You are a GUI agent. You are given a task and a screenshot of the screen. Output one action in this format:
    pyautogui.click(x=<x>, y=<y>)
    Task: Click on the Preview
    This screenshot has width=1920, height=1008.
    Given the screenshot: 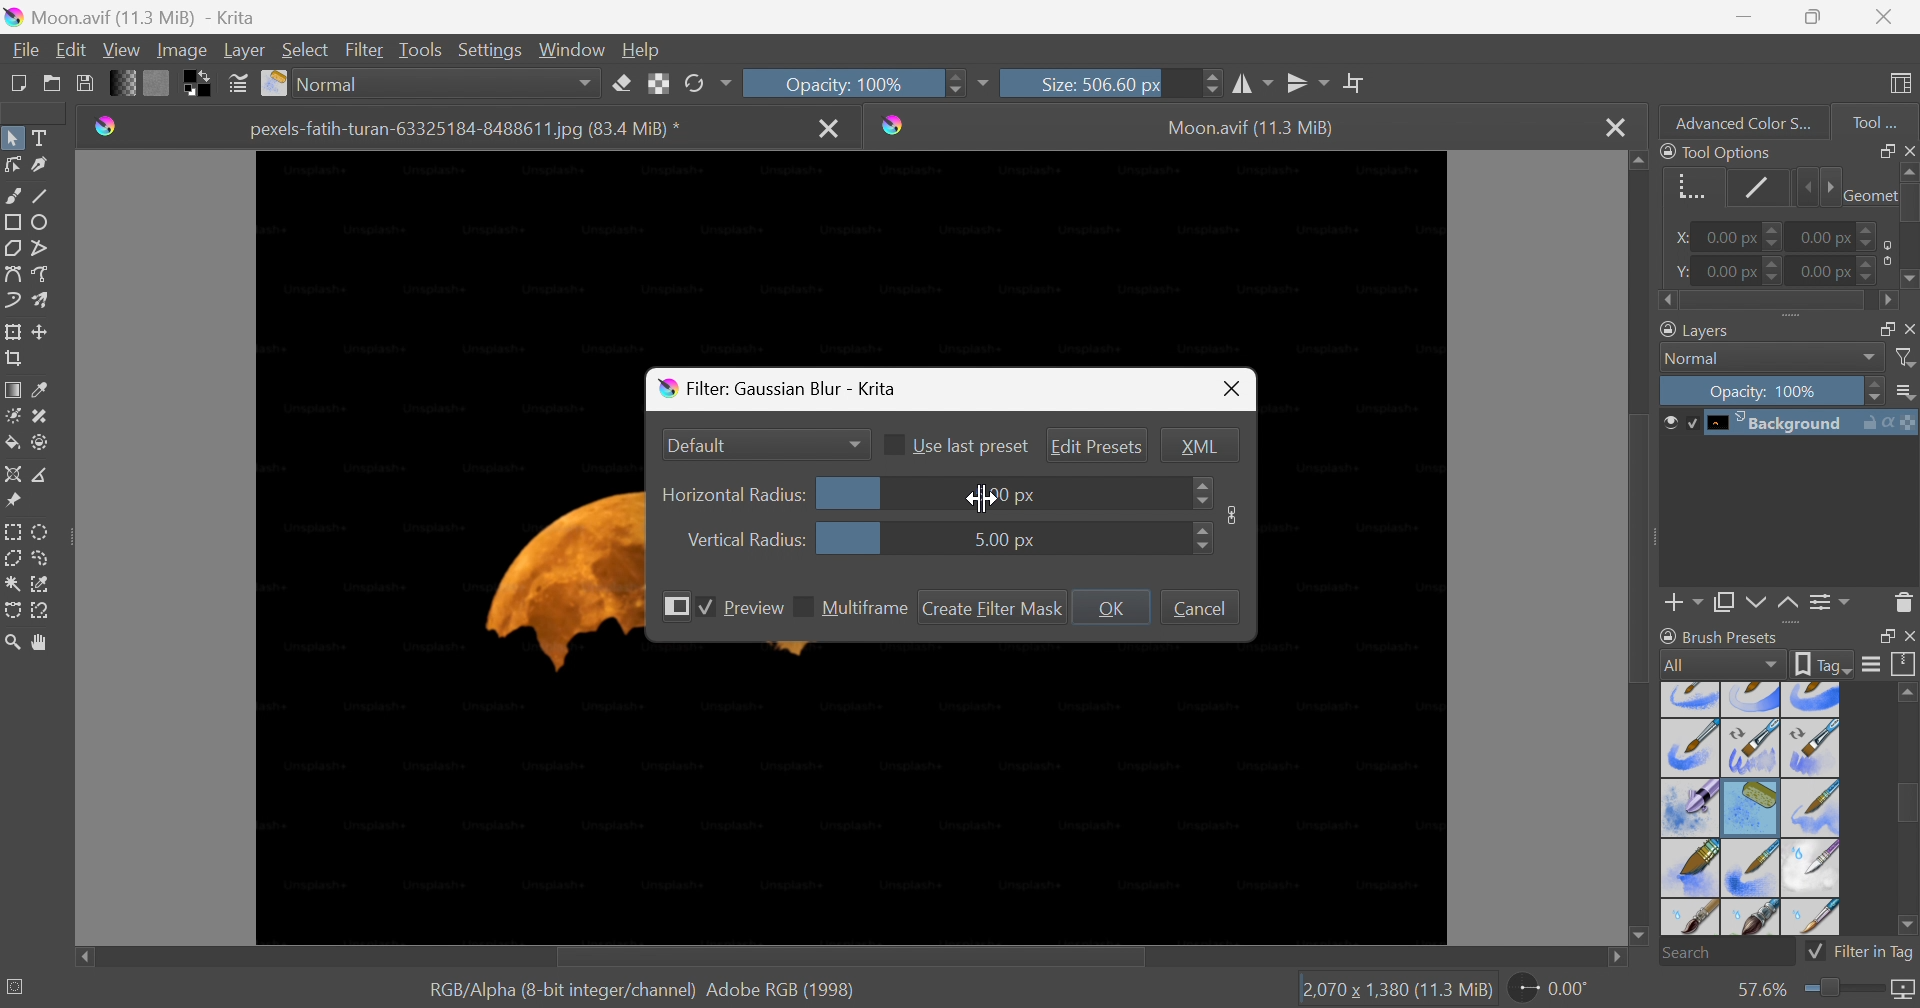 What is the action you would take?
    pyautogui.click(x=754, y=608)
    